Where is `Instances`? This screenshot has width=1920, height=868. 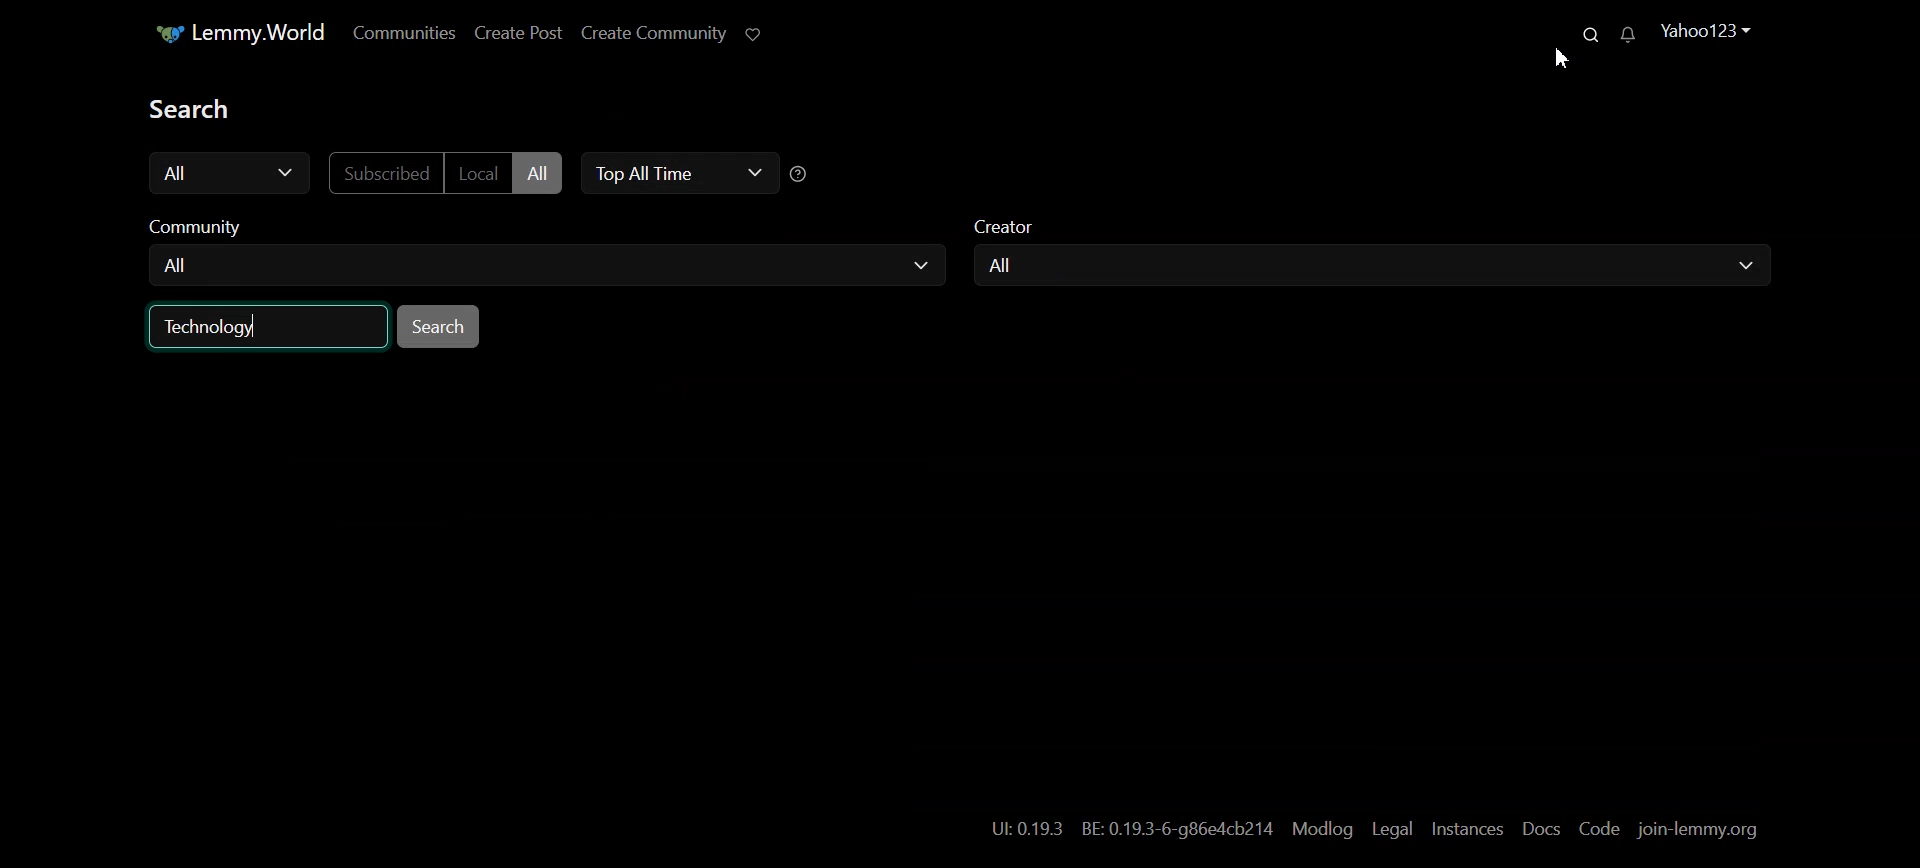
Instances is located at coordinates (1467, 827).